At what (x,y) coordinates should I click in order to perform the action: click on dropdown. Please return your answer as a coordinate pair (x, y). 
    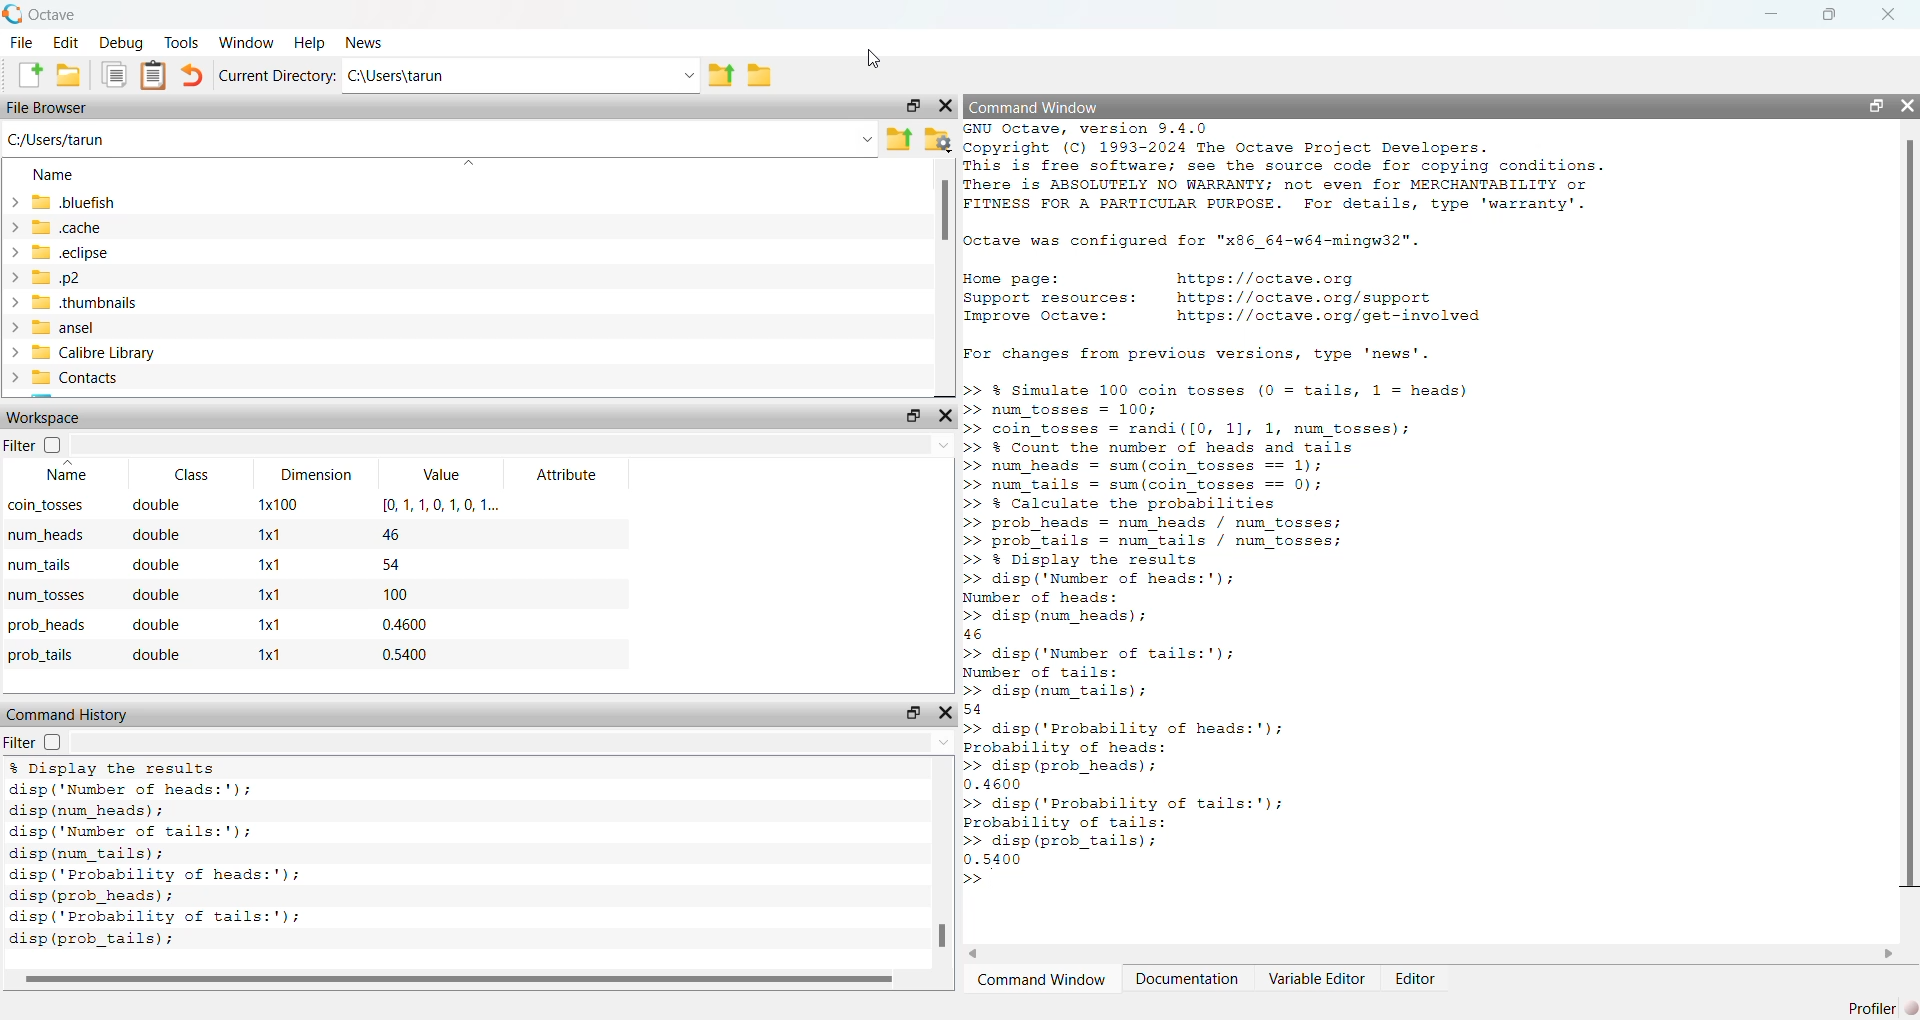
    Looking at the image, I should click on (472, 161).